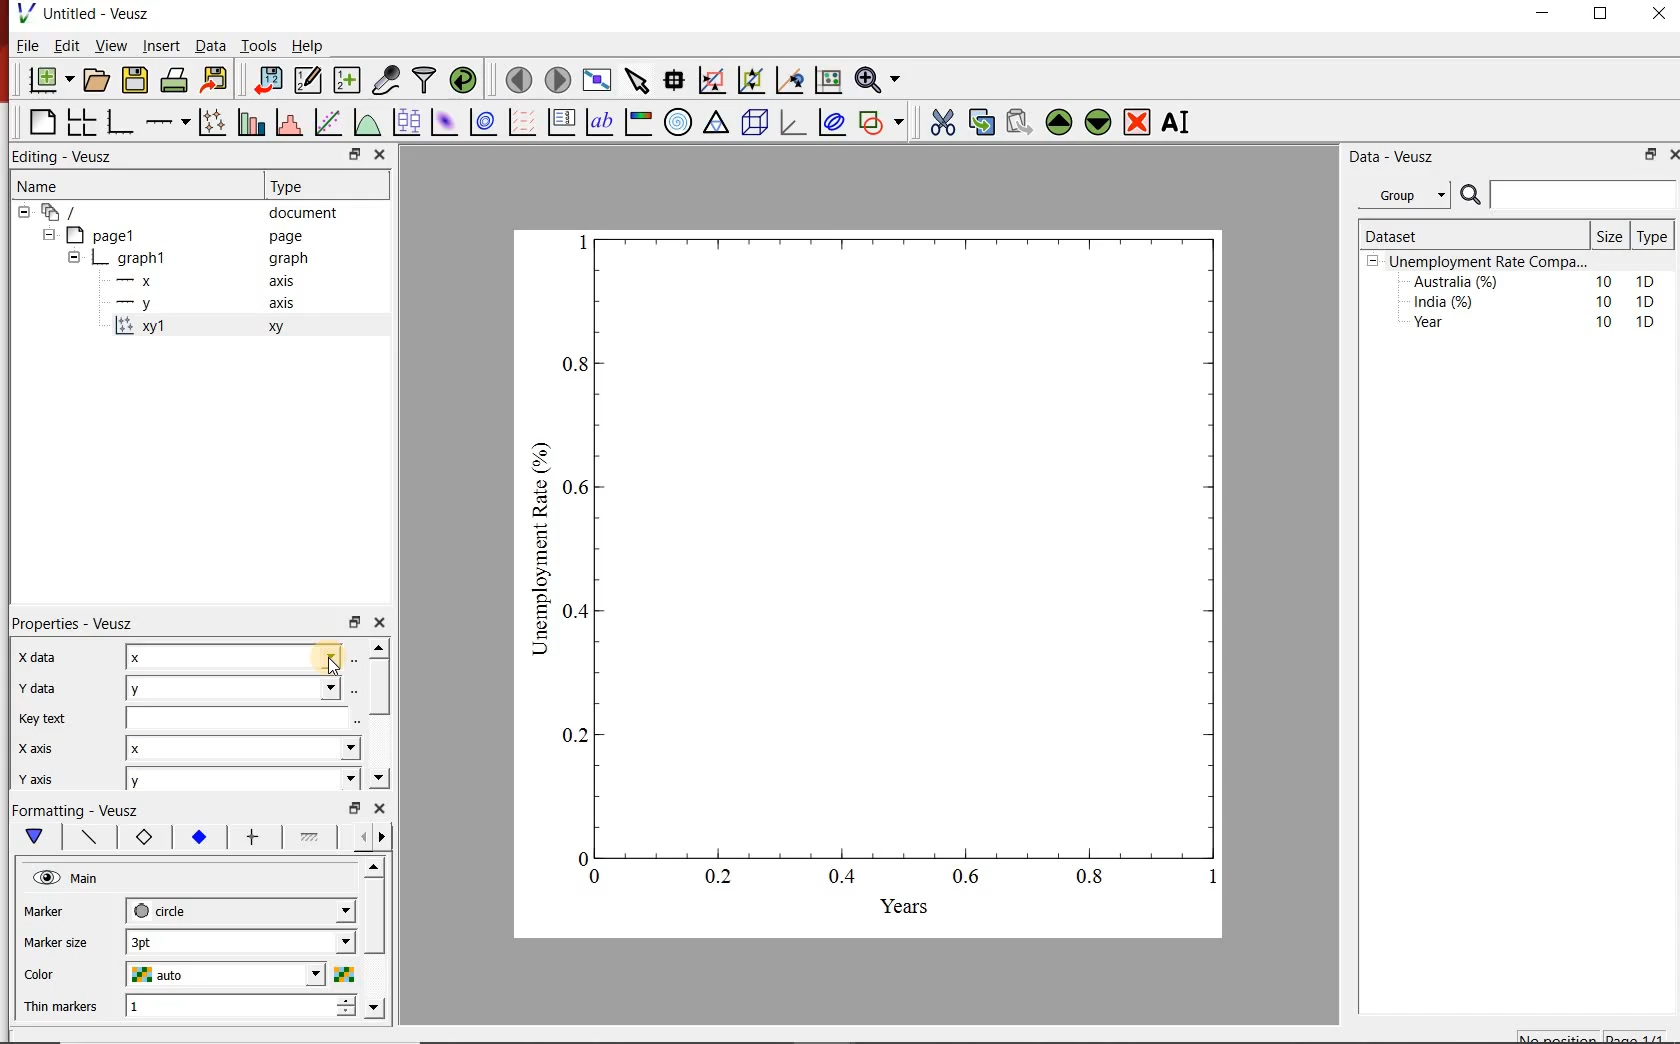  What do you see at coordinates (87, 879) in the screenshot?
I see `Main` at bounding box center [87, 879].